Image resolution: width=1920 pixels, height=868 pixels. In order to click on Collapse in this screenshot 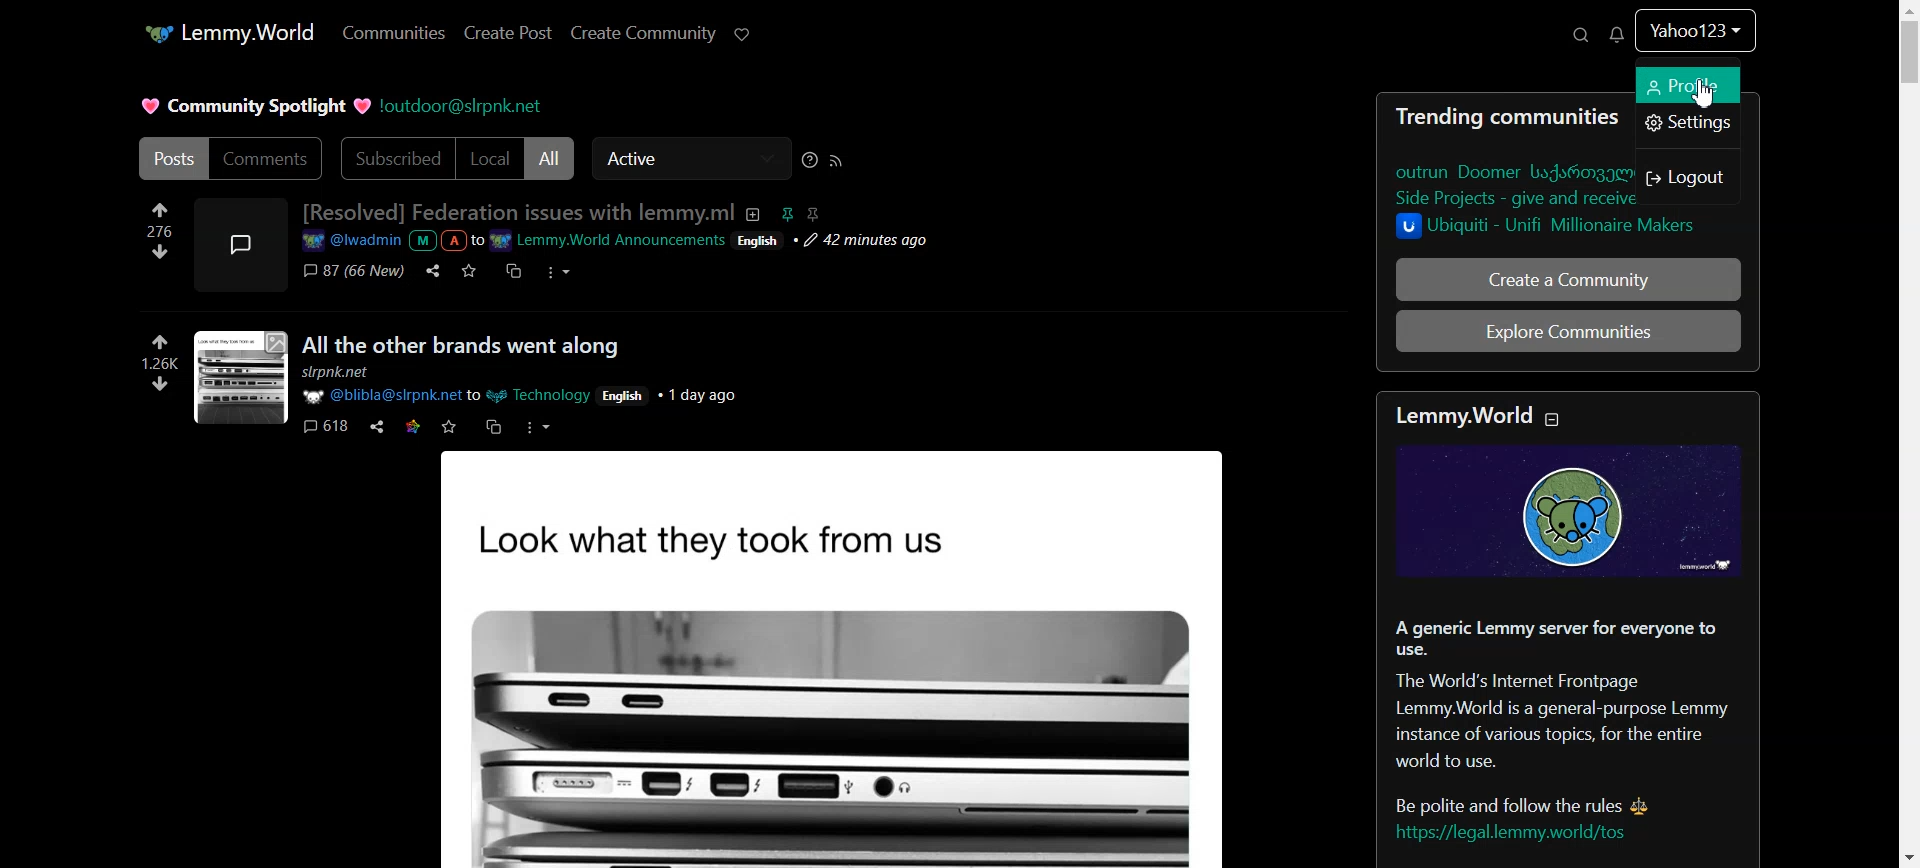, I will do `click(1552, 419)`.